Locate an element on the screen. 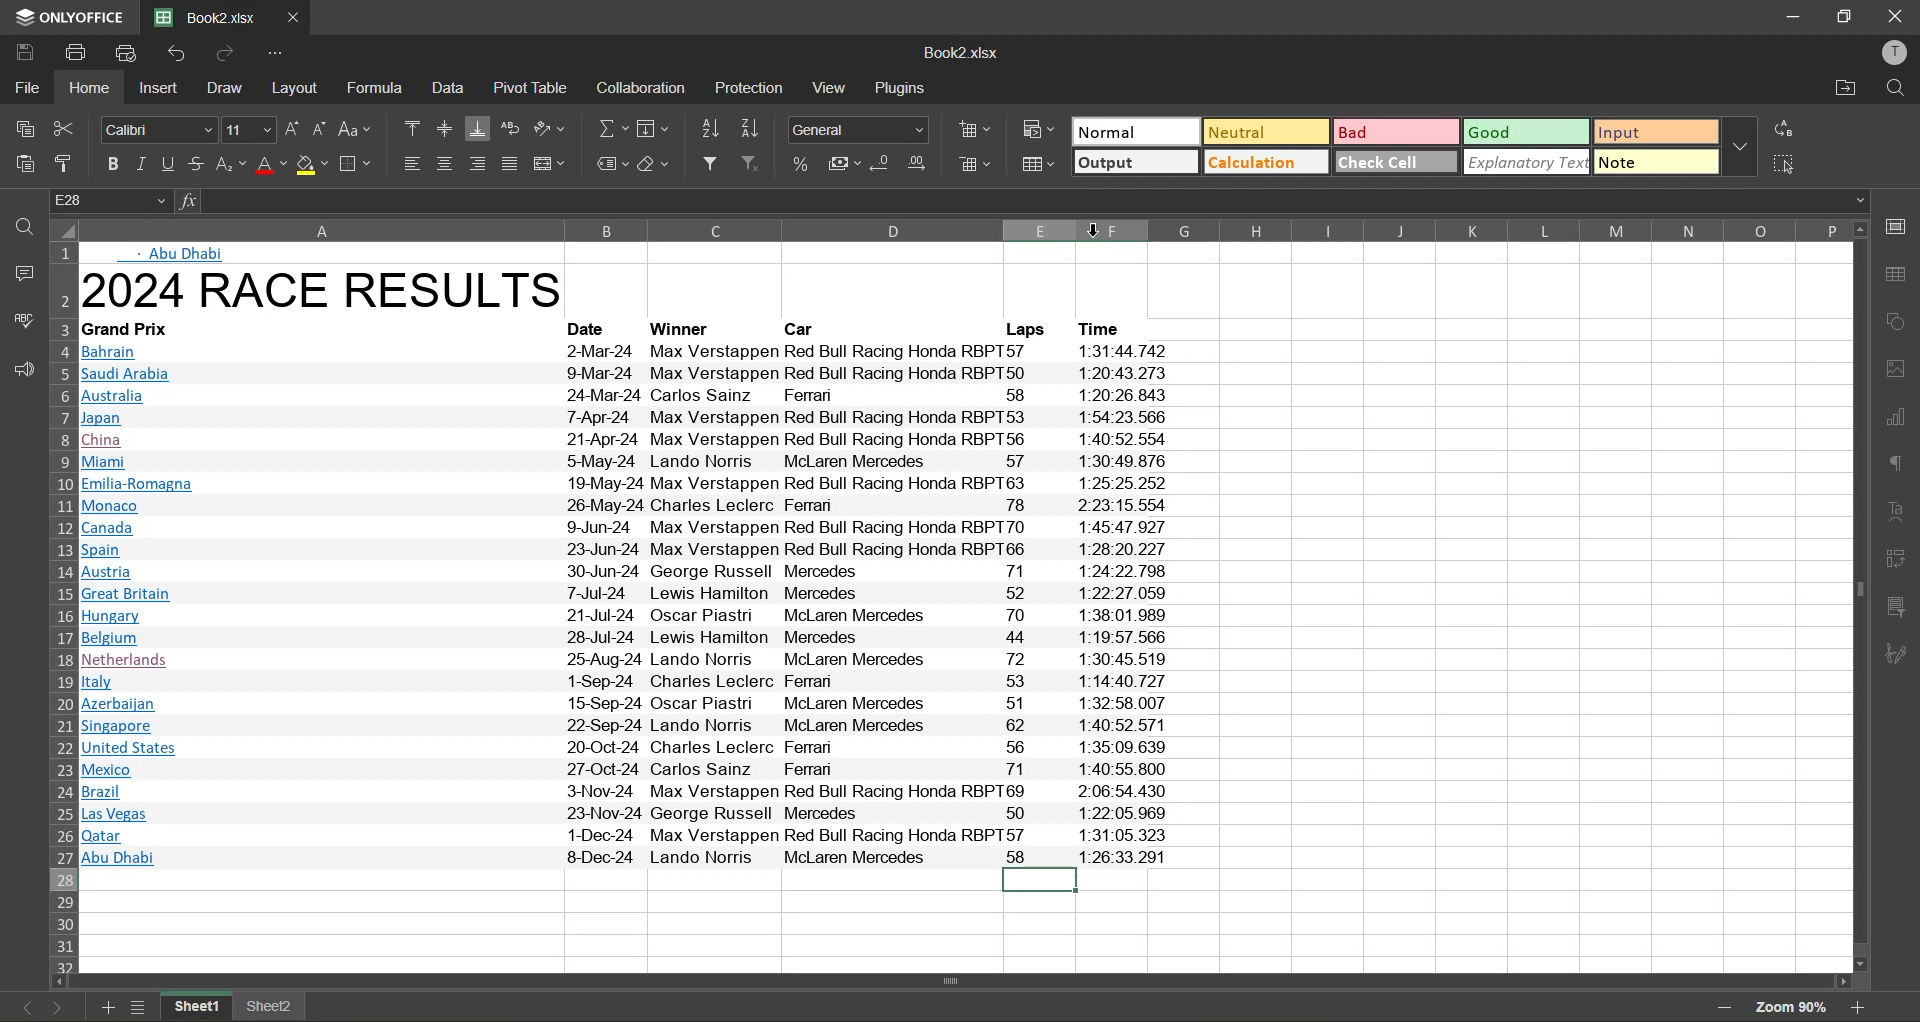 The image size is (1920, 1022). copy is located at coordinates (19, 126).